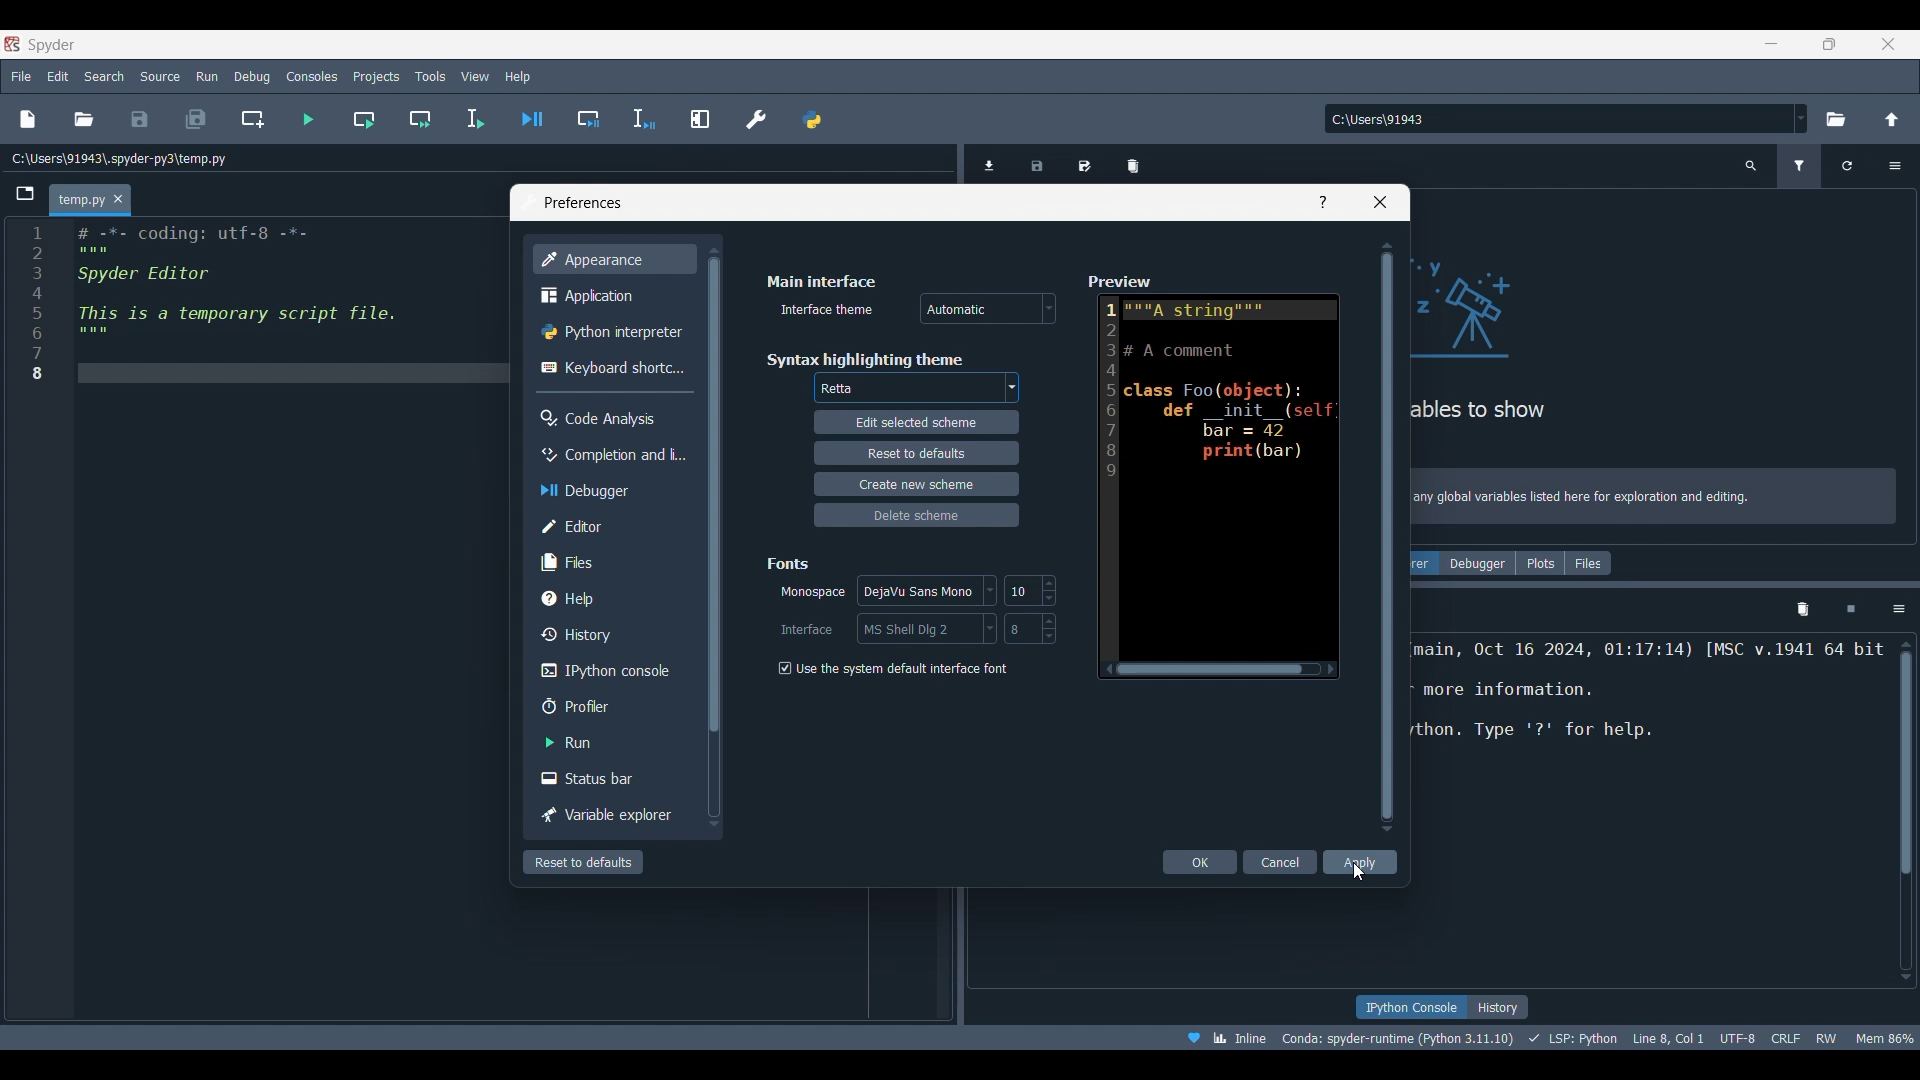 Image resolution: width=1920 pixels, height=1080 pixels. What do you see at coordinates (1828, 1037) in the screenshot?
I see `rw` at bounding box center [1828, 1037].